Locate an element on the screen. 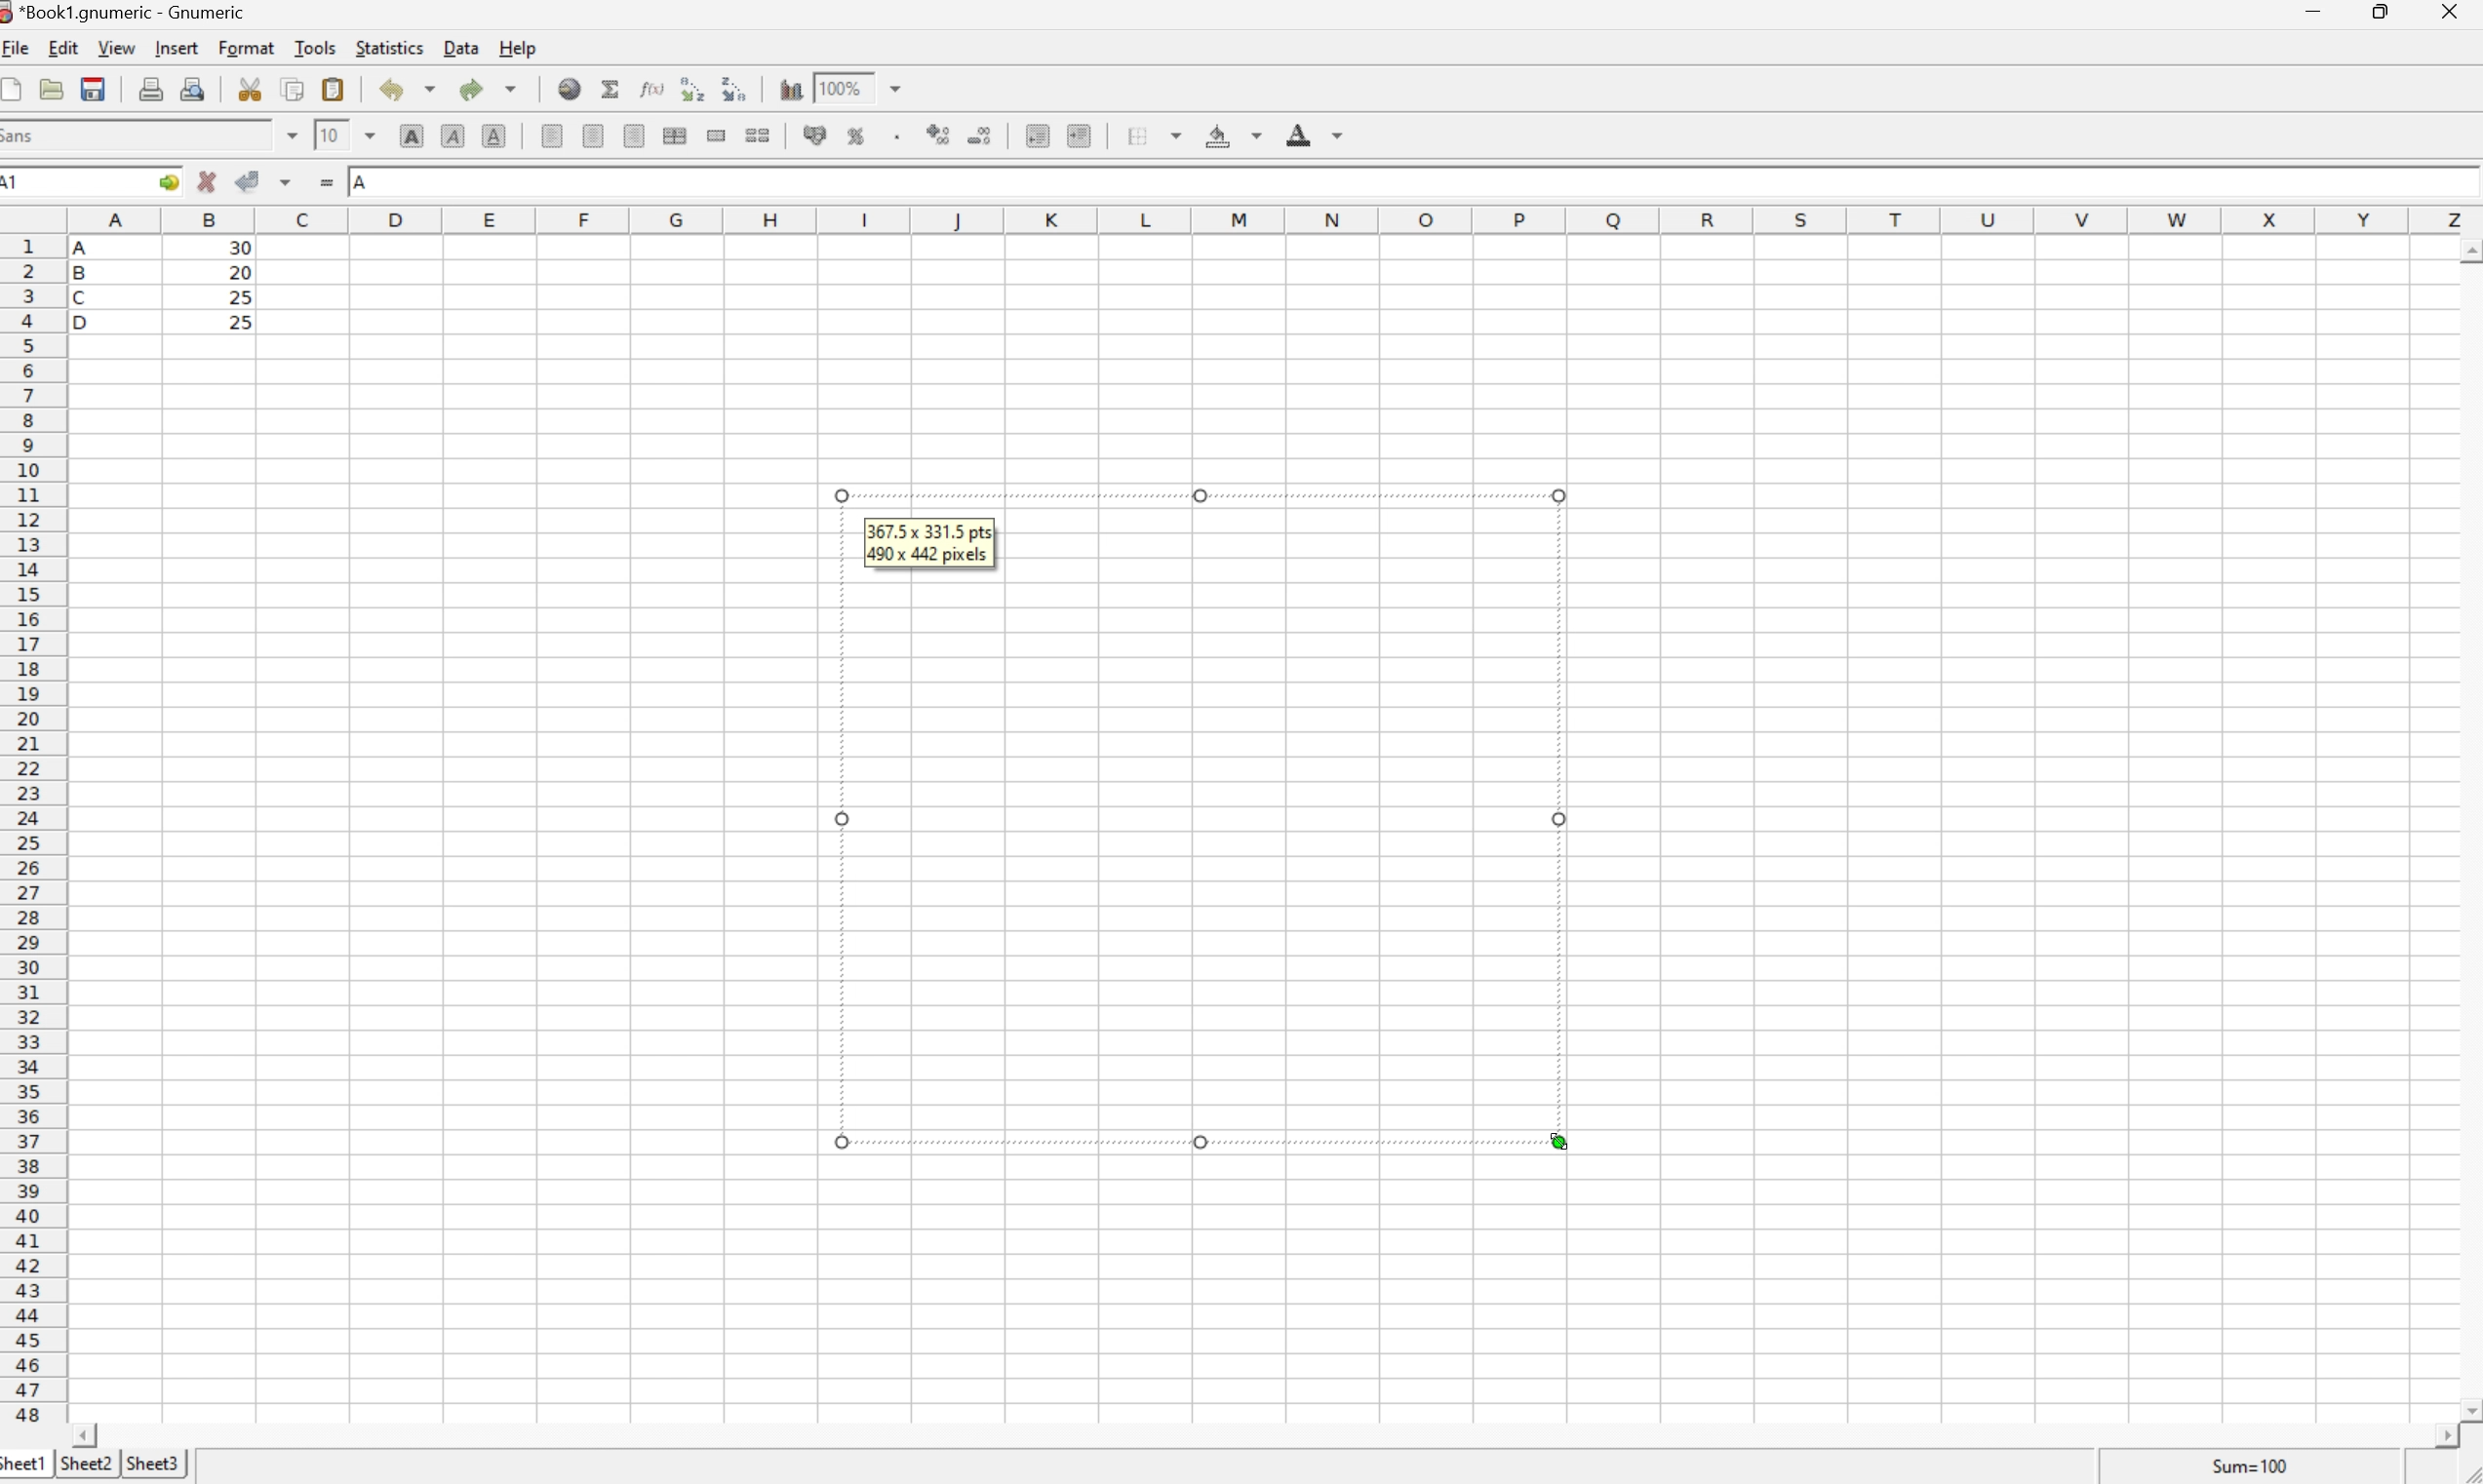  Merge horizontally across the selection is located at coordinates (675, 135).